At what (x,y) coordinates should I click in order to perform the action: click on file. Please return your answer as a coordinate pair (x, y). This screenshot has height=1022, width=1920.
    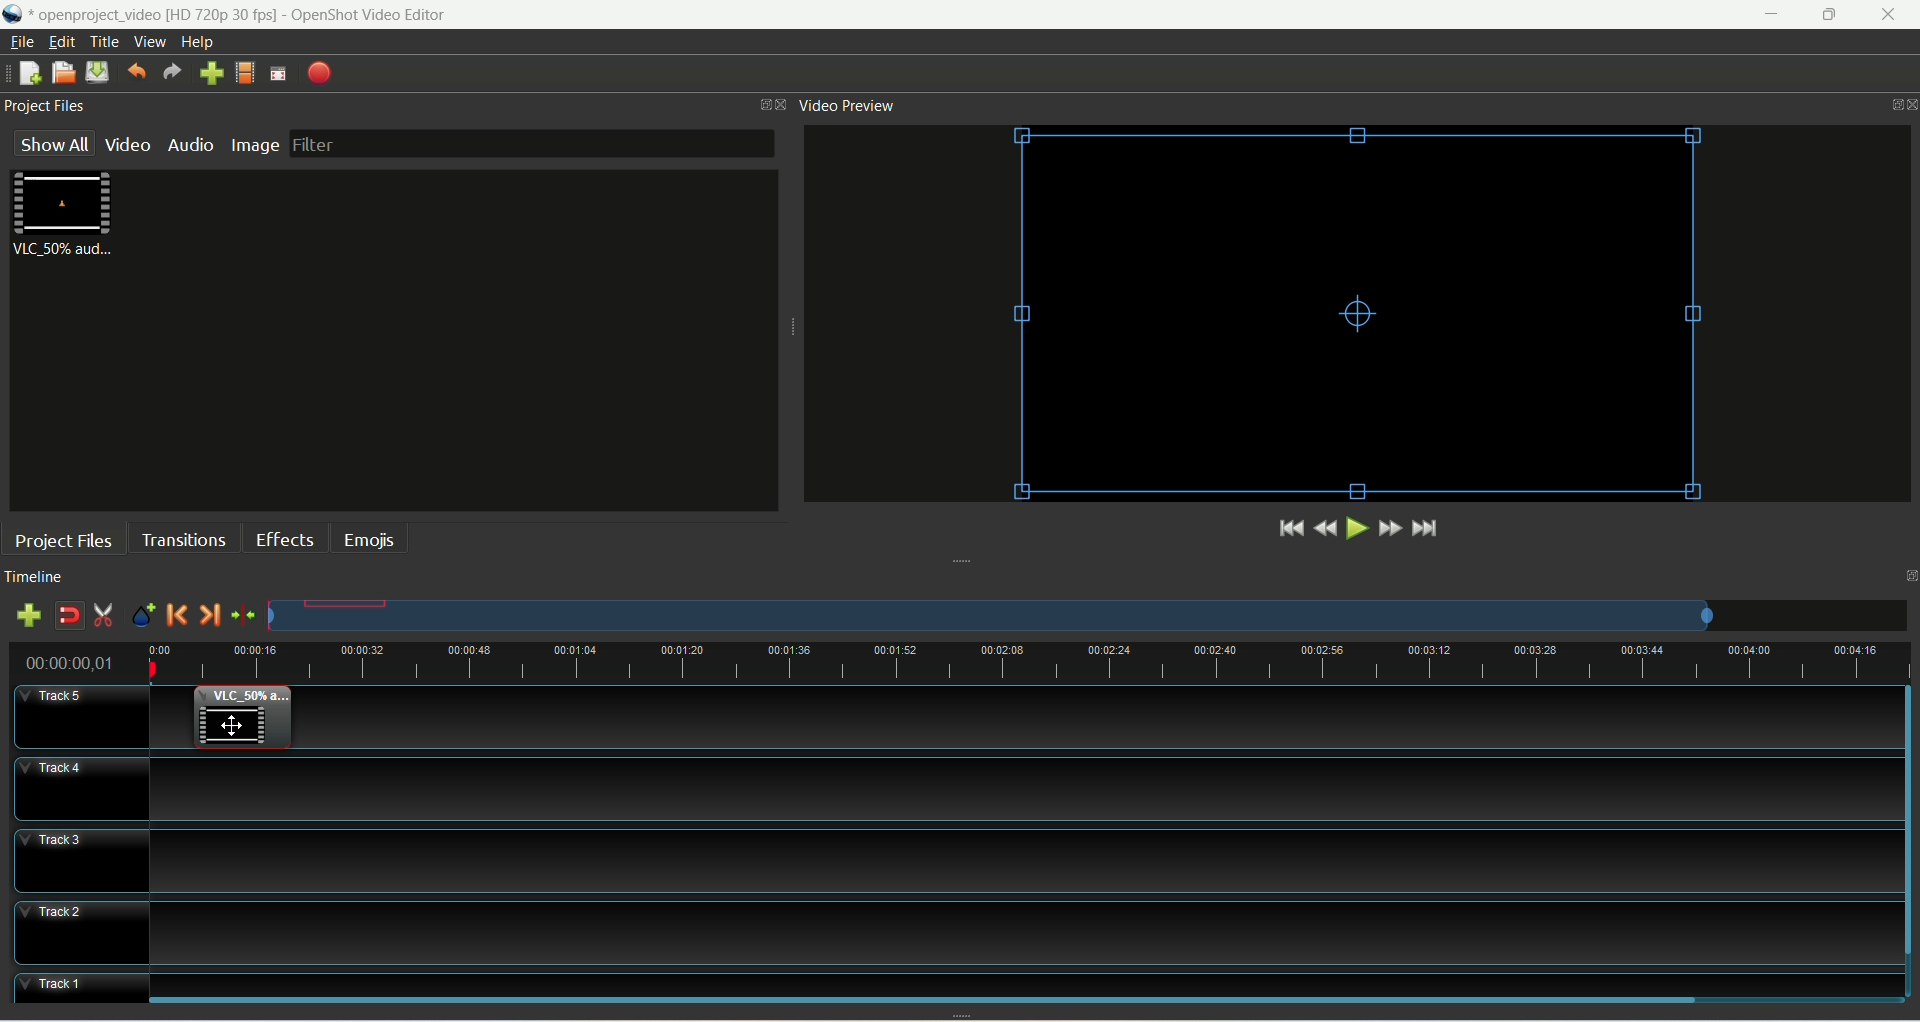
    Looking at the image, I should click on (21, 42).